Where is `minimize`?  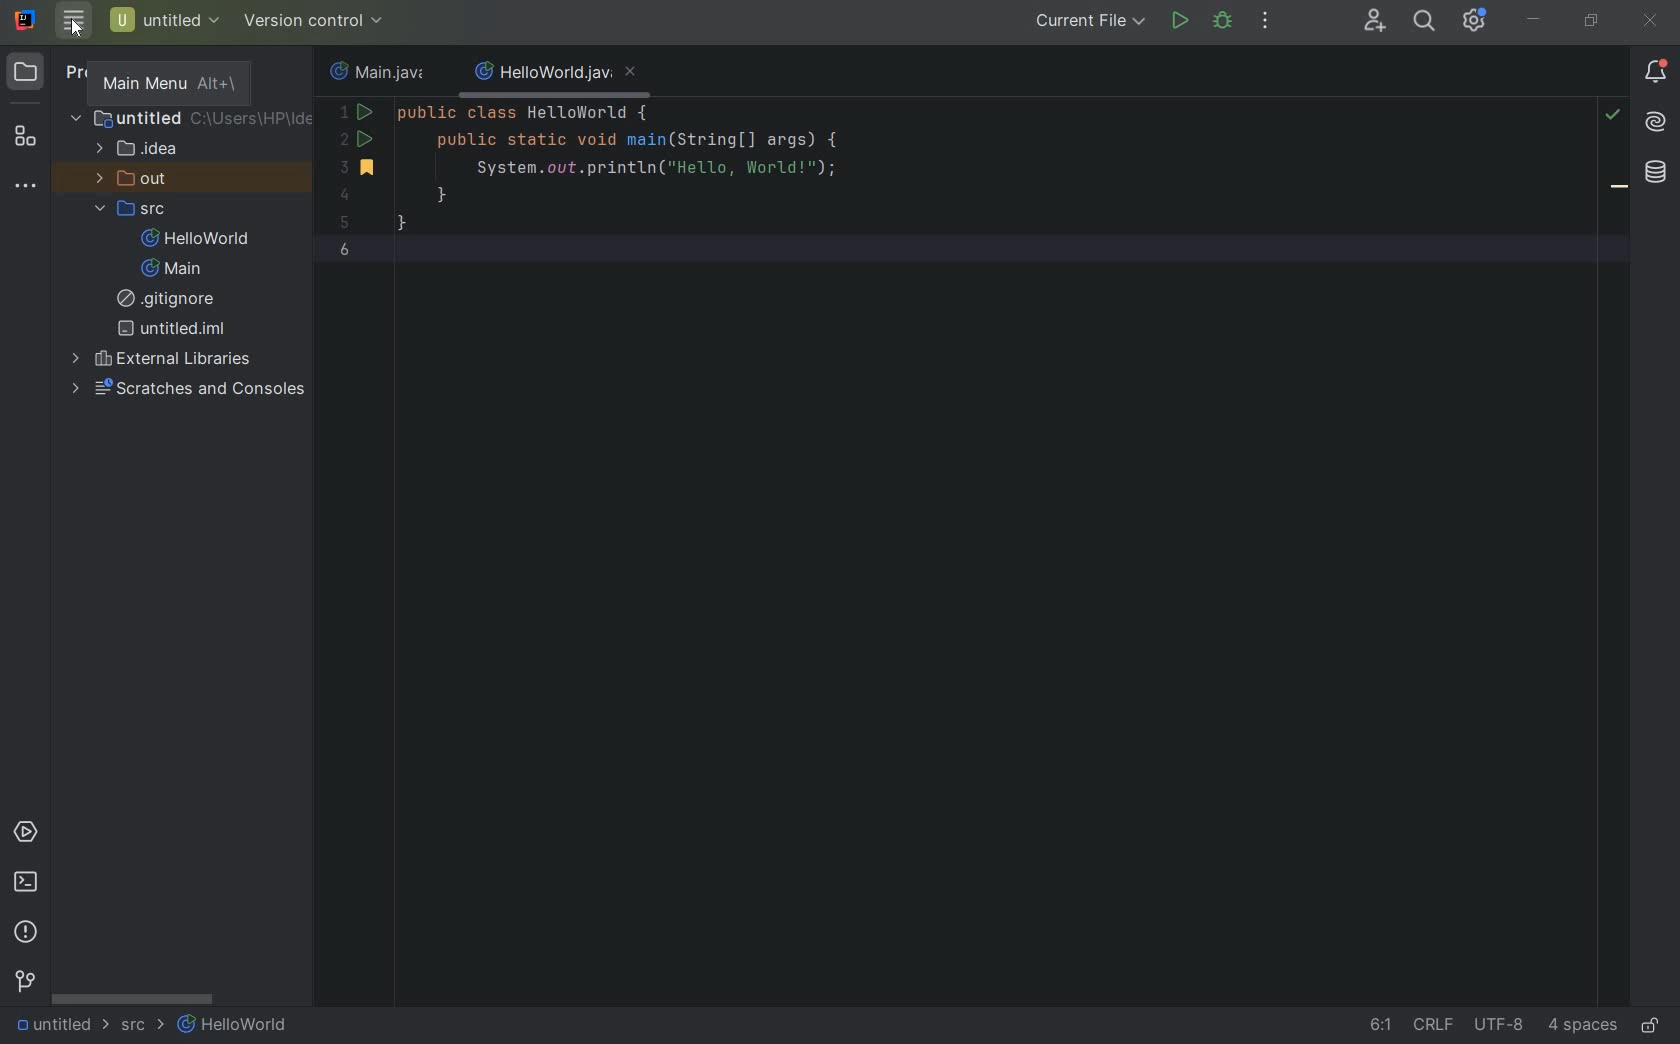 minimize is located at coordinates (1534, 19).